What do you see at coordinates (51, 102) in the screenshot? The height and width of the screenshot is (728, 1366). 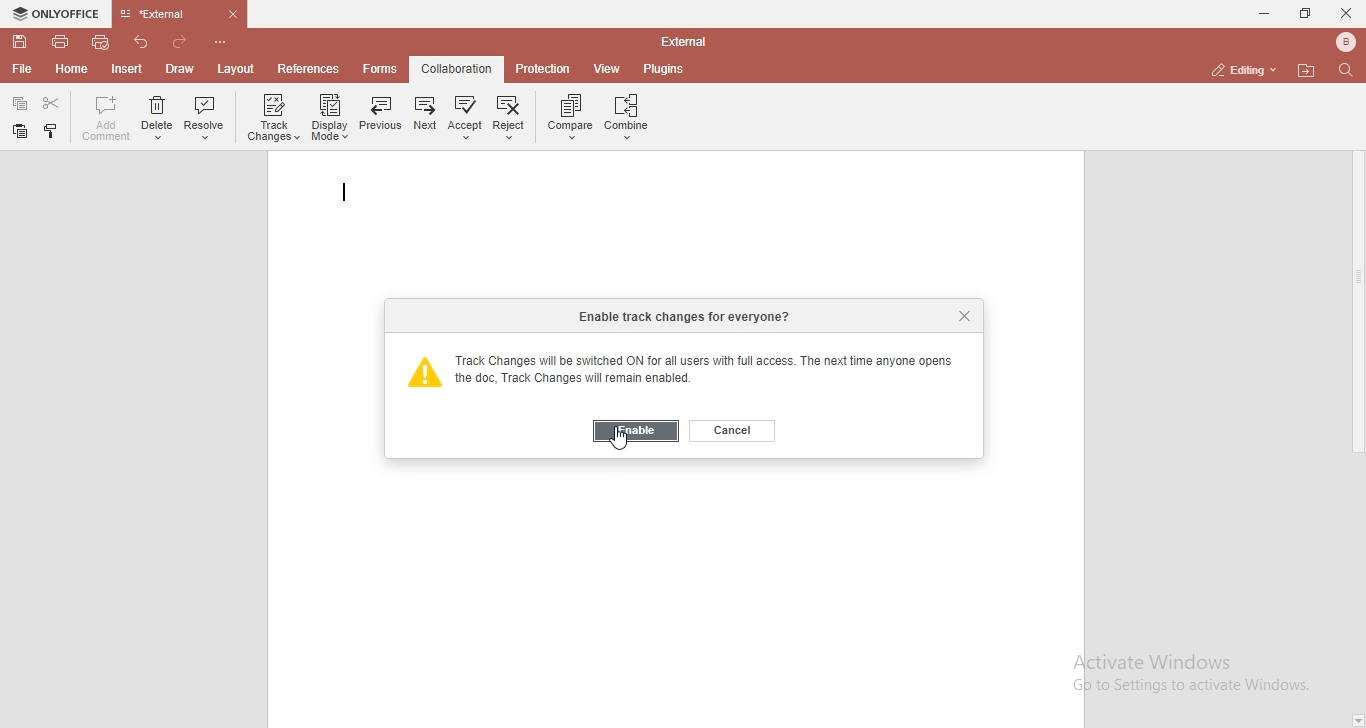 I see `cut` at bounding box center [51, 102].